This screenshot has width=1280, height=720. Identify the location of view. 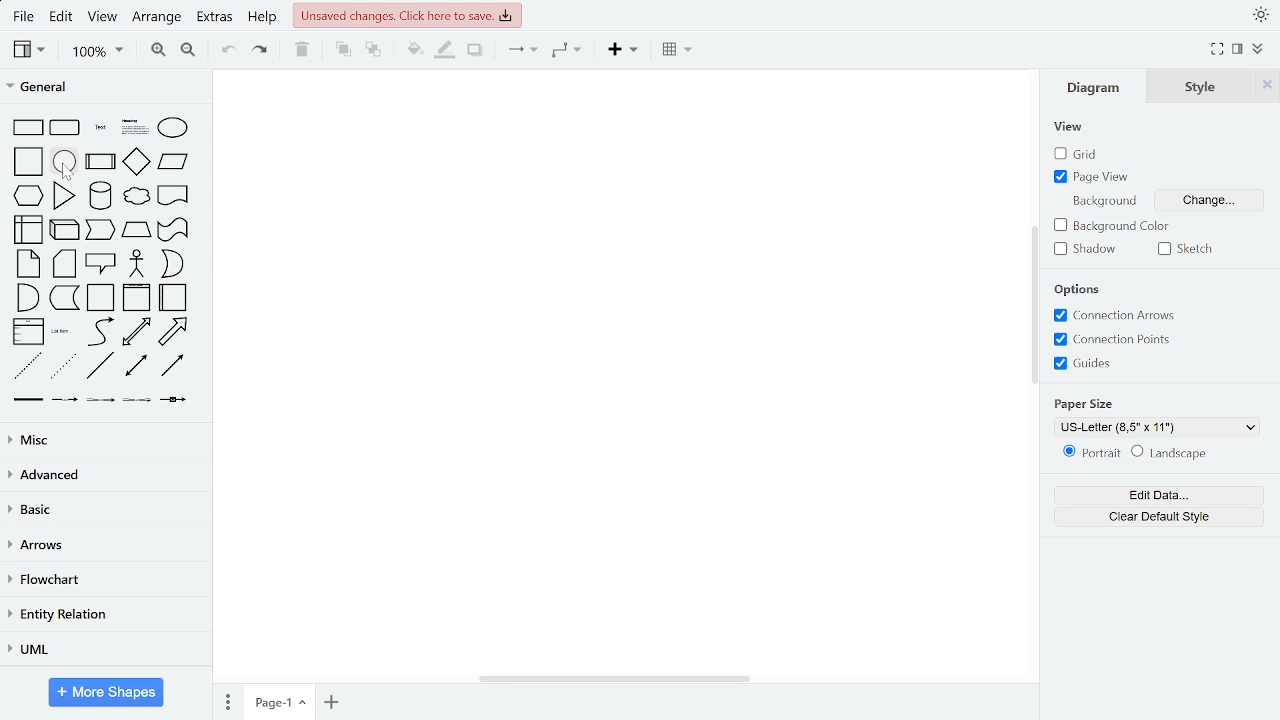
(1072, 128).